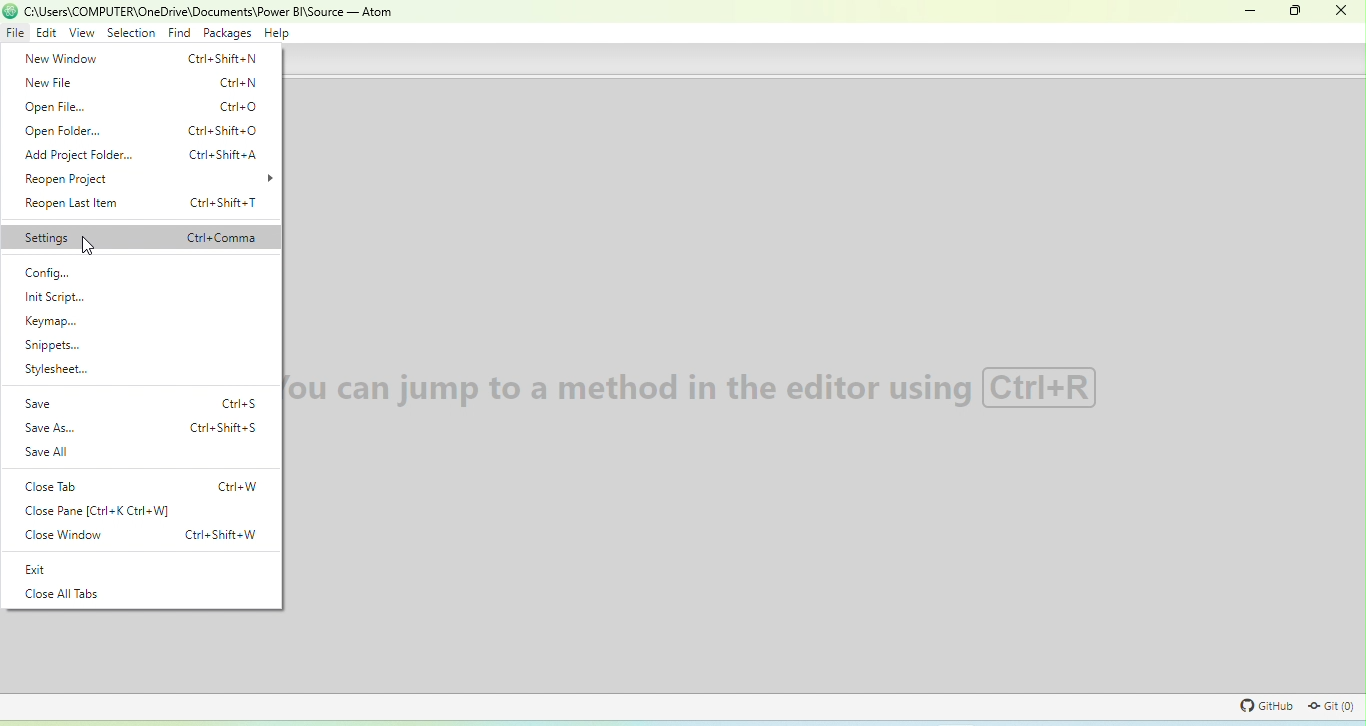 The height and width of the screenshot is (726, 1366). Describe the element at coordinates (1331, 706) in the screenshot. I see `git` at that location.